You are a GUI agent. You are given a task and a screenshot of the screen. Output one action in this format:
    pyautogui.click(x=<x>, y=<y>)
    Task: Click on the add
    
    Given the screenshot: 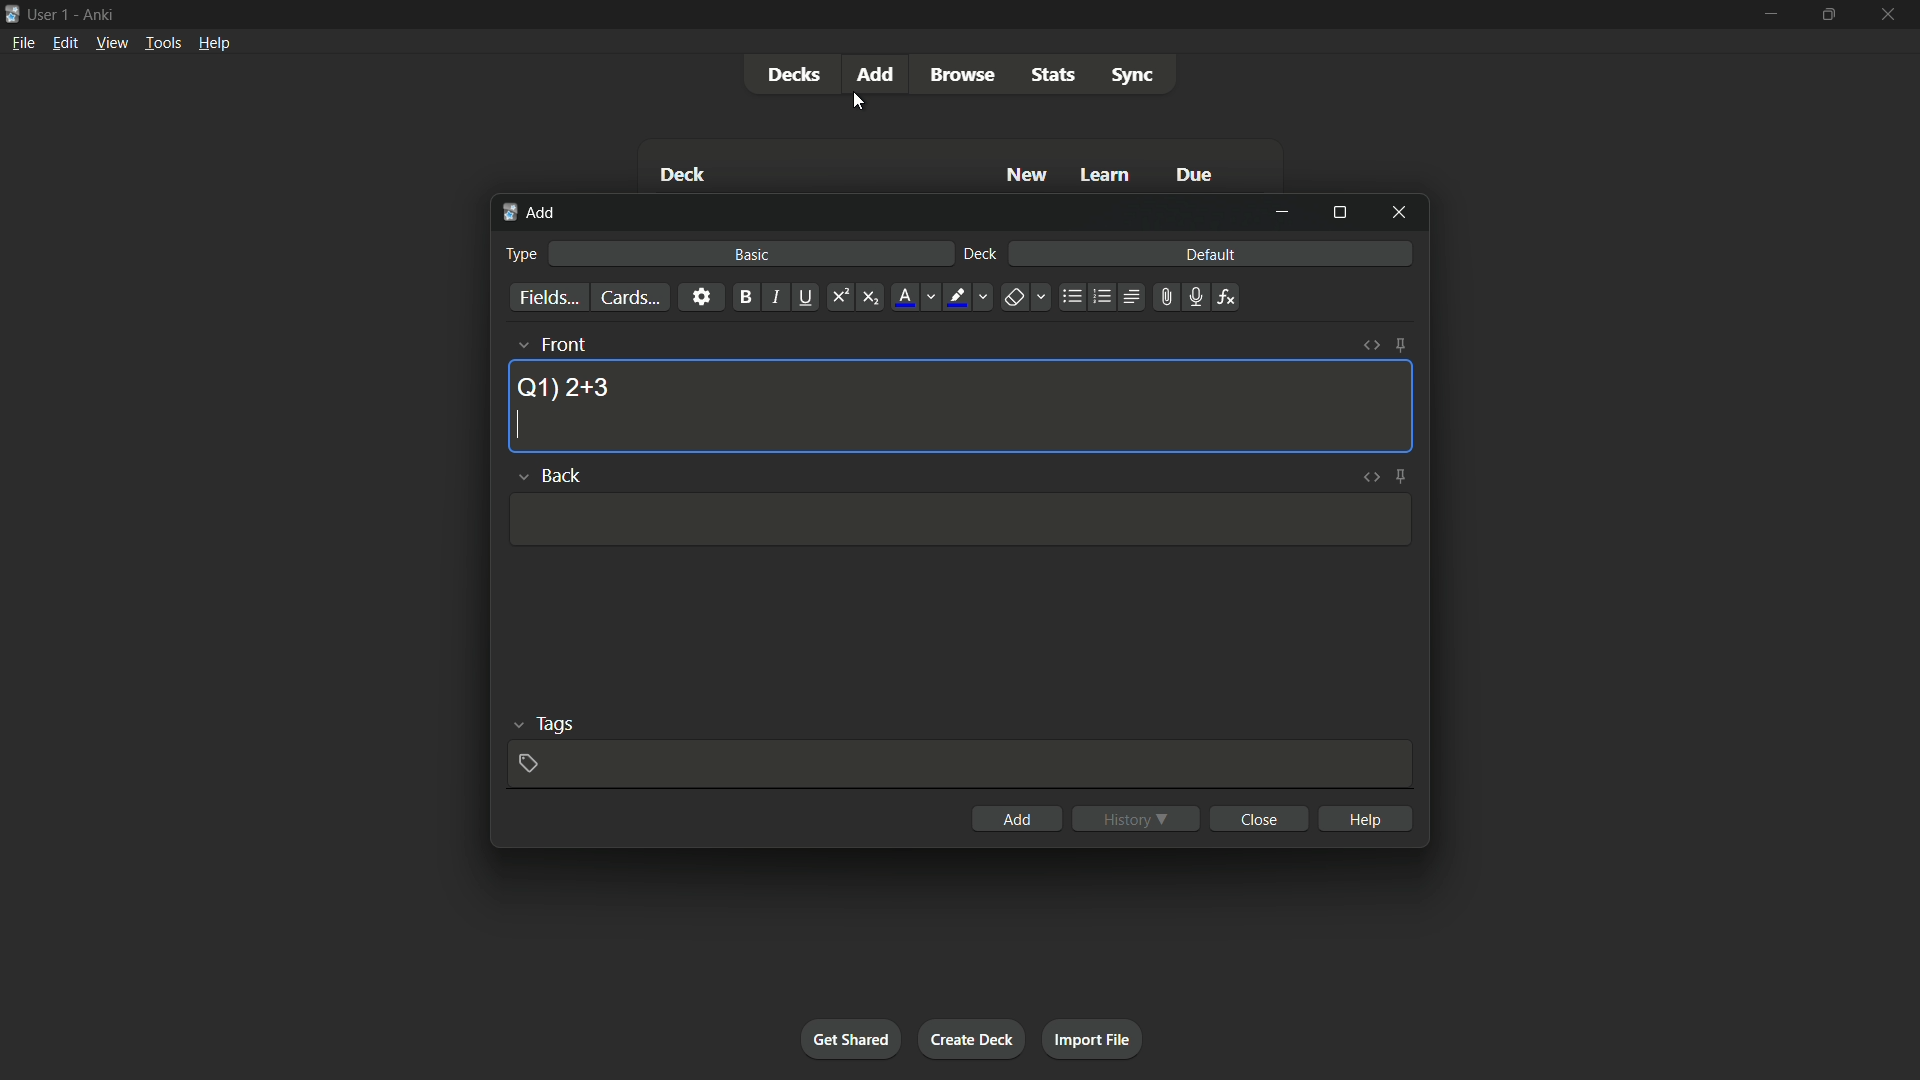 What is the action you would take?
    pyautogui.click(x=879, y=73)
    